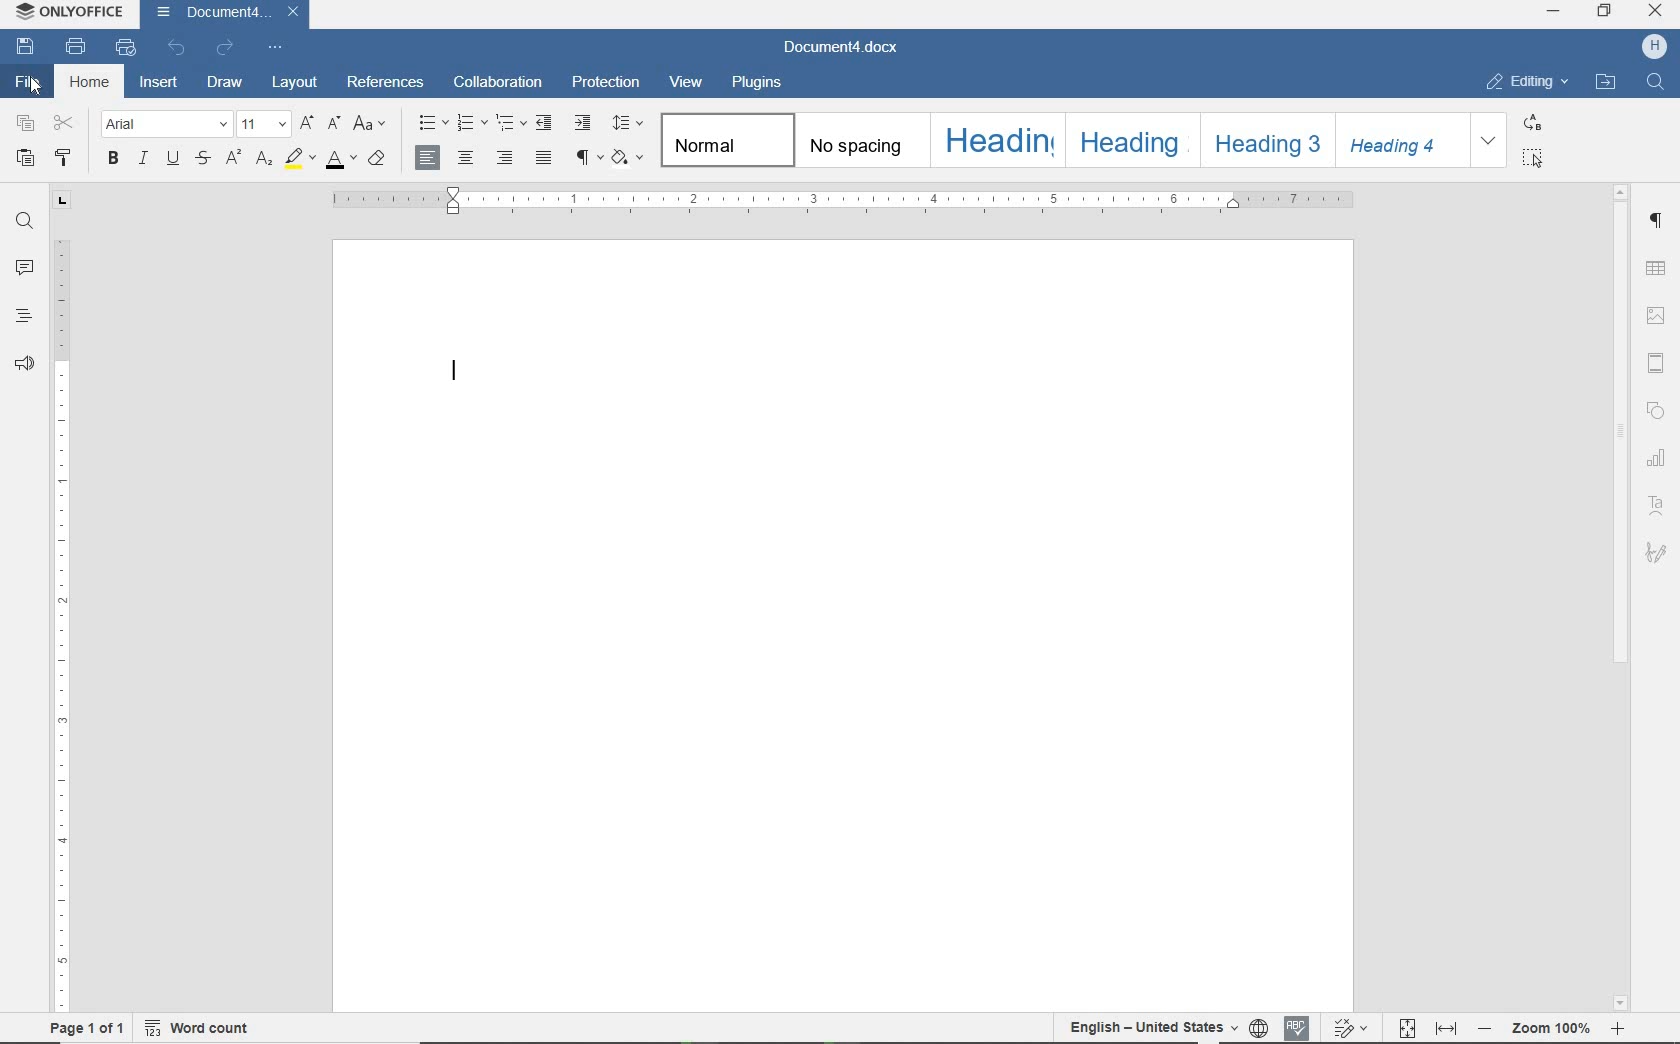  Describe the element at coordinates (37, 92) in the screenshot. I see `Pointer` at that location.